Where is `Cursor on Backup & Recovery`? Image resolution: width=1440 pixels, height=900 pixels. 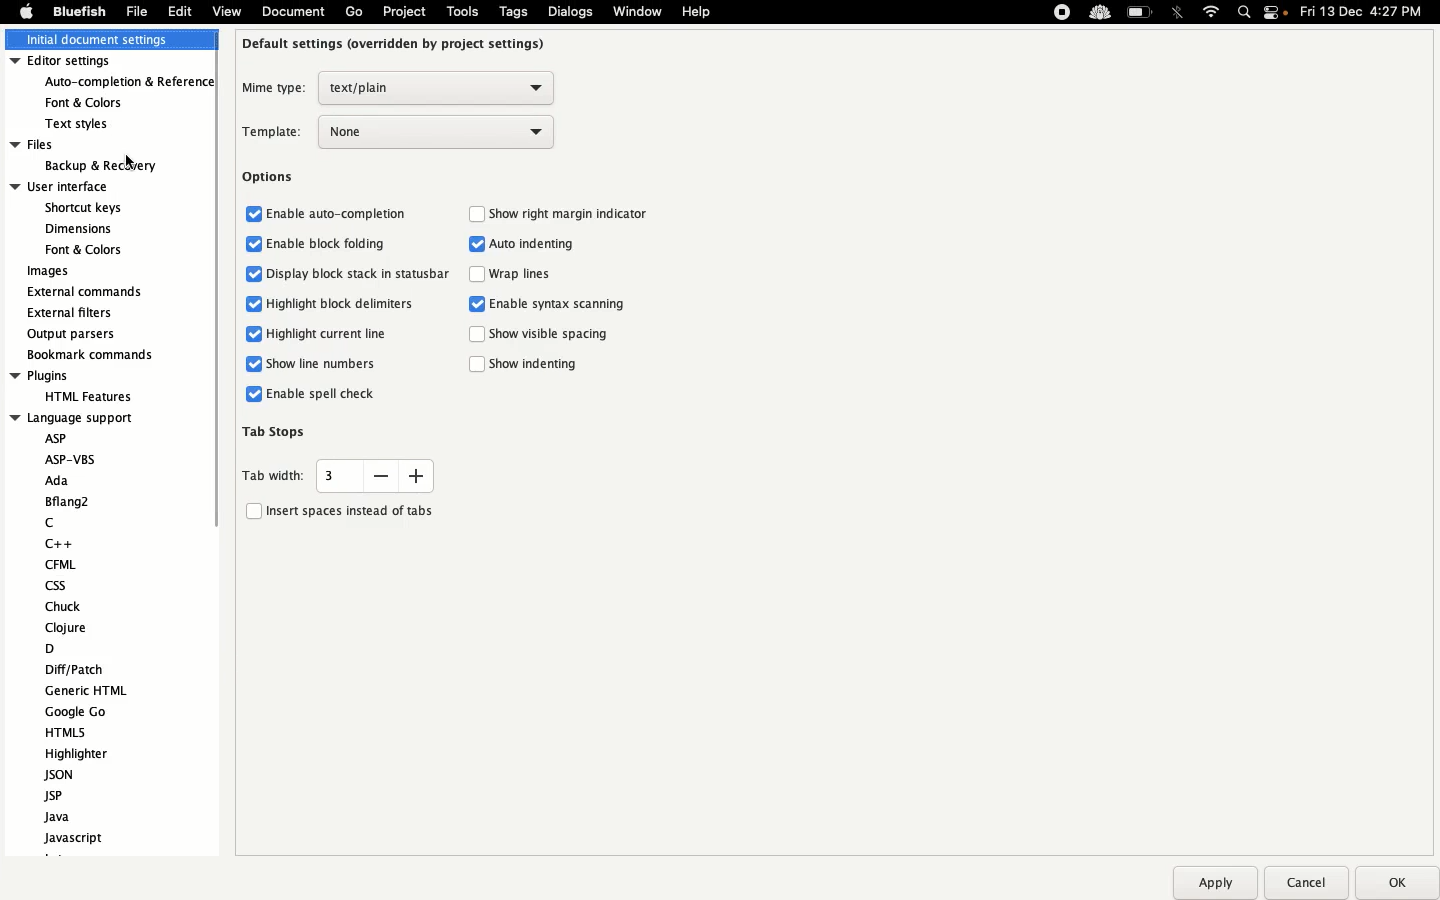
Cursor on Backup & Recovery is located at coordinates (130, 163).